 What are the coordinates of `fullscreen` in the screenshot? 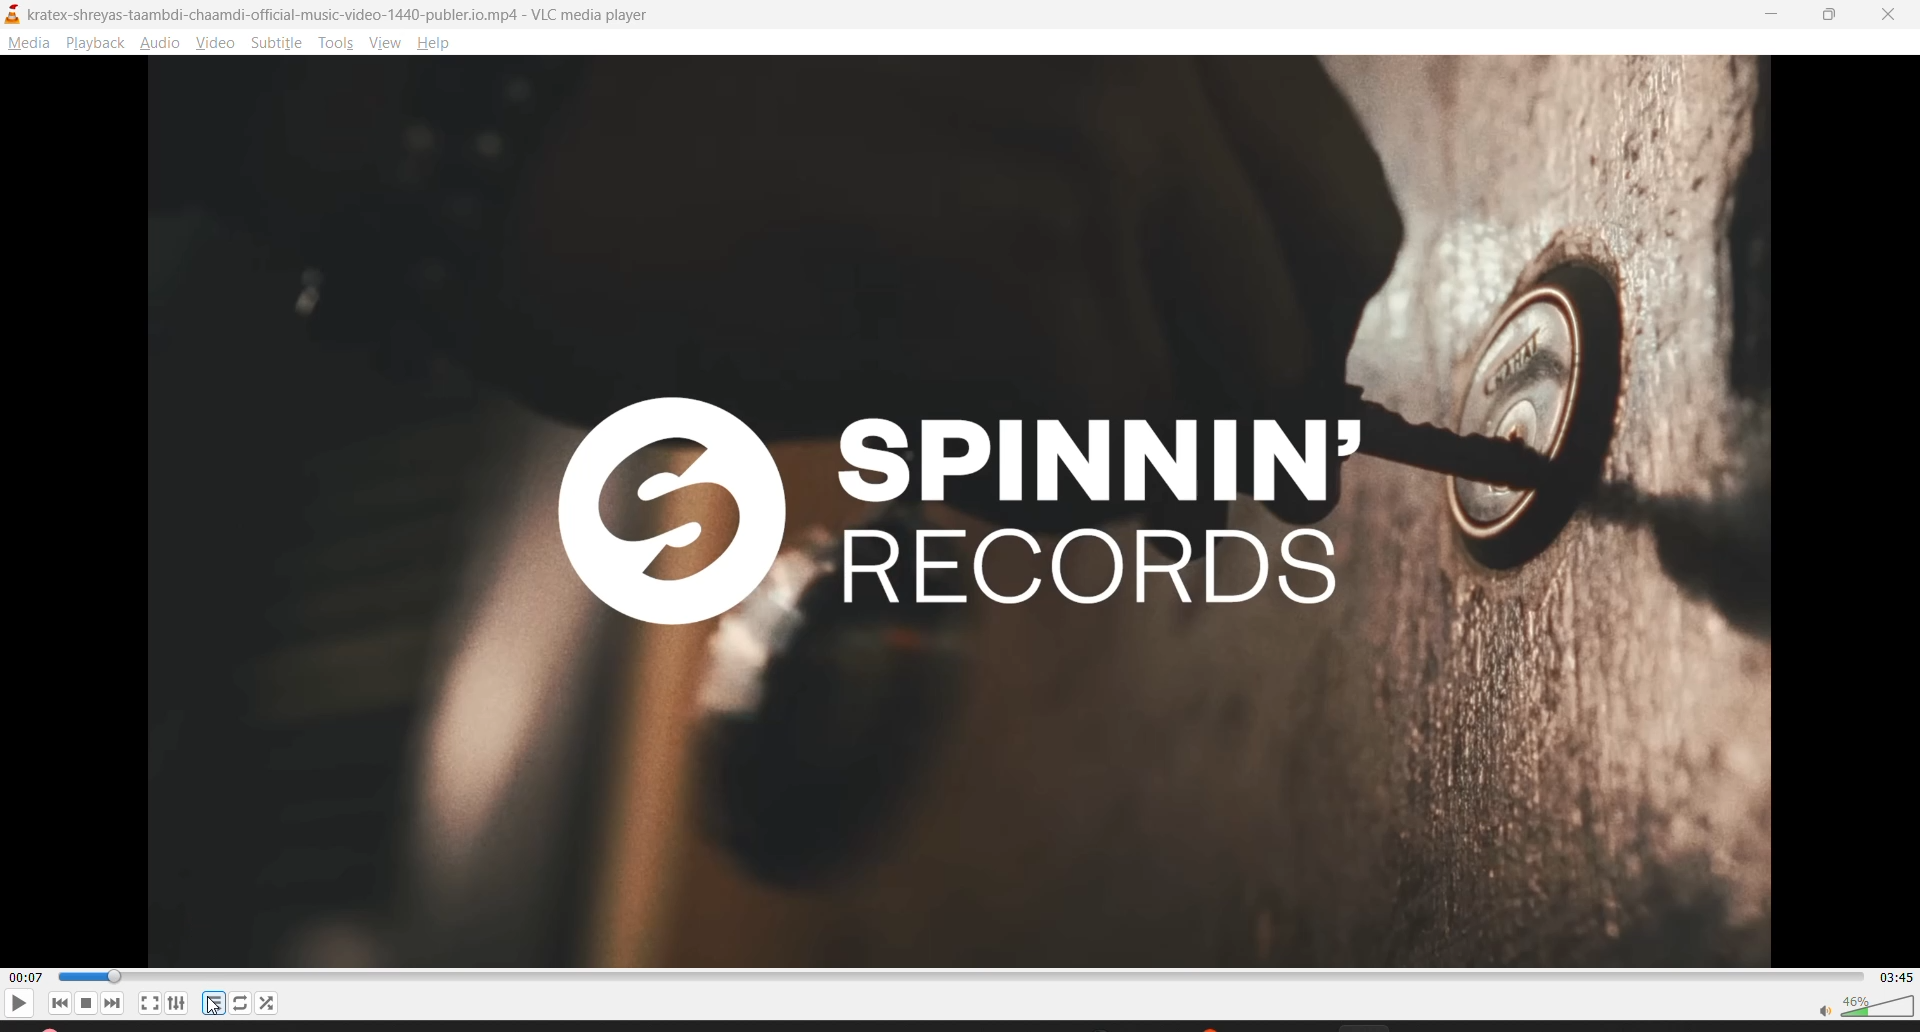 It's located at (147, 1006).